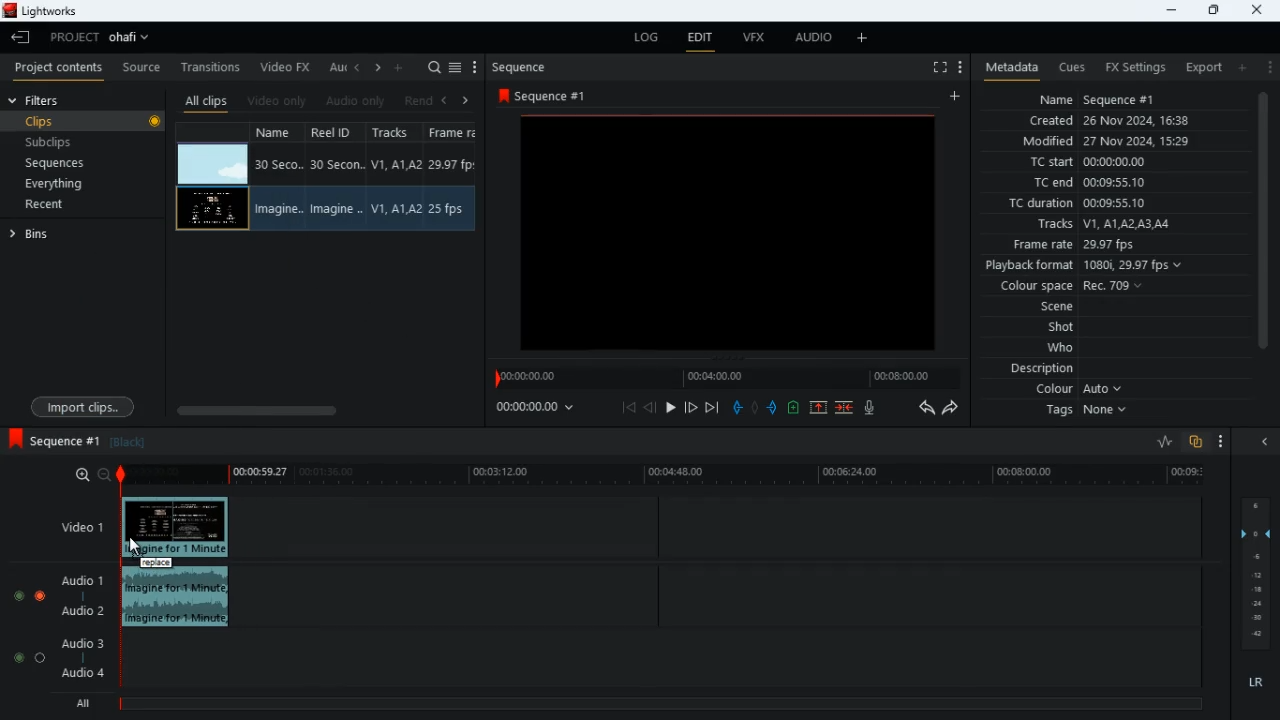 This screenshot has width=1280, height=720. Describe the element at coordinates (135, 546) in the screenshot. I see `Mouse Cursor` at that location.